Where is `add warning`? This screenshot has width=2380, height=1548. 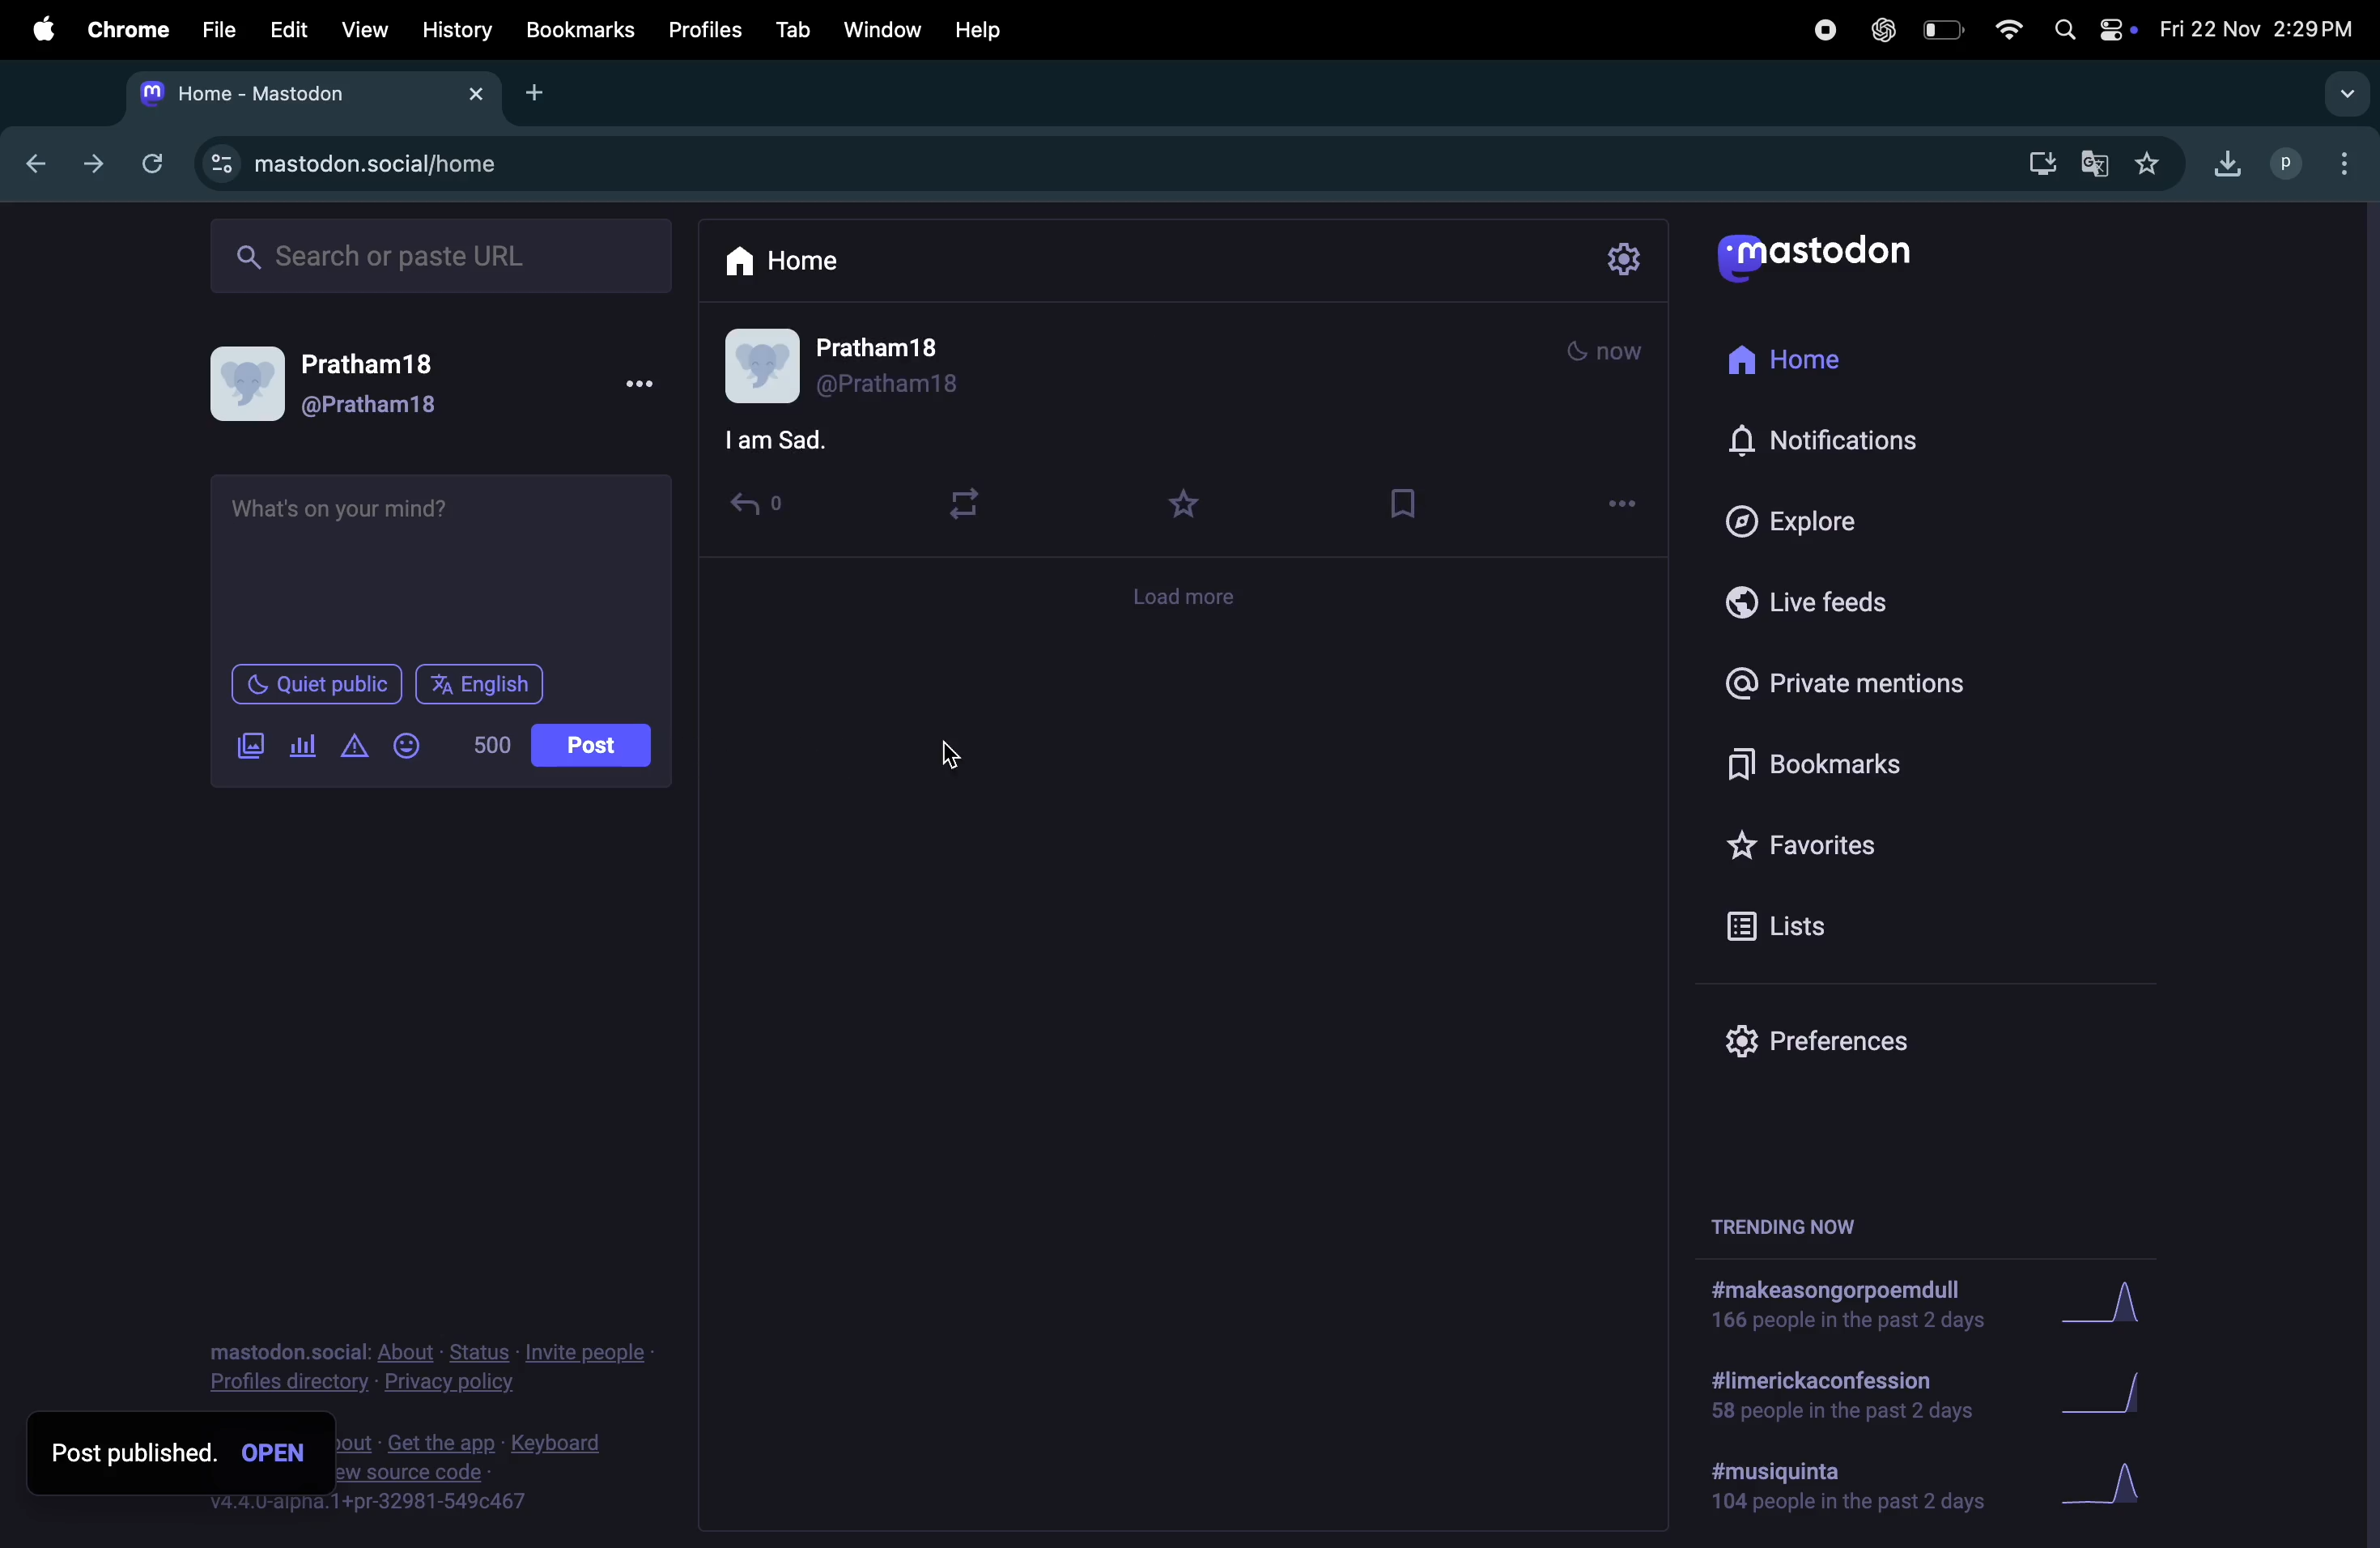
add warning is located at coordinates (350, 745).